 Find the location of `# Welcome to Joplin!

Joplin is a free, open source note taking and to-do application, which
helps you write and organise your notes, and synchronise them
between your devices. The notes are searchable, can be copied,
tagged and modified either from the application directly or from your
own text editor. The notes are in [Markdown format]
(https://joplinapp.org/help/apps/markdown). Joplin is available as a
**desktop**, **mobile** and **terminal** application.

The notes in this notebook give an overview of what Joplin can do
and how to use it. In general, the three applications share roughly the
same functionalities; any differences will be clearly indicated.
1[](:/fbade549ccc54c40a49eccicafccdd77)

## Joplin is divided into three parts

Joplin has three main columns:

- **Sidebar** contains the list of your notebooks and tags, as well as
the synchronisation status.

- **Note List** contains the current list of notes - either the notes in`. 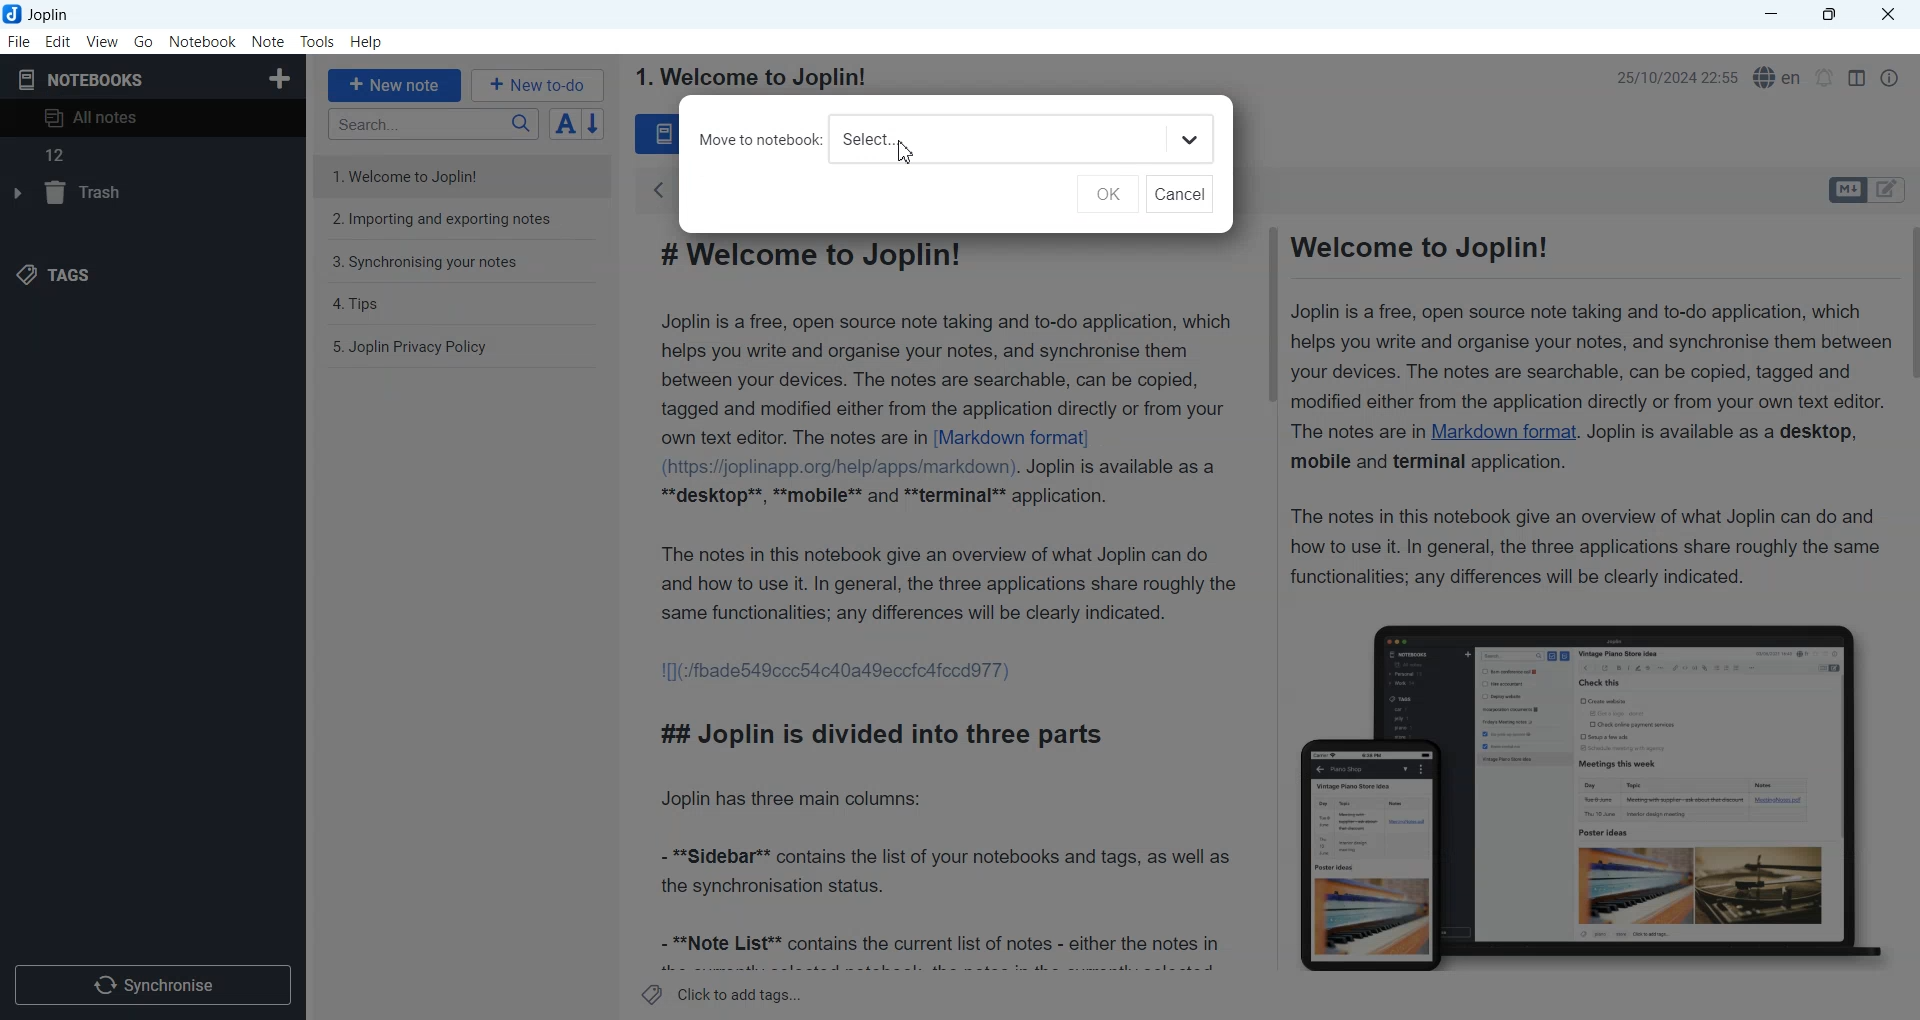

# Welcome to Joplin!

Joplin is a free, open source note taking and to-do application, which
helps you write and organise your notes, and synchronise them
between your devices. The notes are searchable, can be copied,
tagged and modified either from the application directly or from your
own text editor. The notes are in [Markdown format]
(https://joplinapp.org/help/apps/markdown). Joplin is available as a
**desktop**, **mobile** and **terminal** application.

The notes in this notebook give an overview of what Joplin can do
and how to use it. In general, the three applications share roughly the
same functionalities; any differences will be clearly indicated.
1[](:/fbade549ccc54c40a49eccicafccdd77)

## Joplin is divided into three parts

Joplin has three main columns:

- **Sidebar** contains the list of your notebooks and tags, as well as
the synchronisation status.

- **Note List** contains the current list of notes - either the notes in is located at coordinates (947, 602).